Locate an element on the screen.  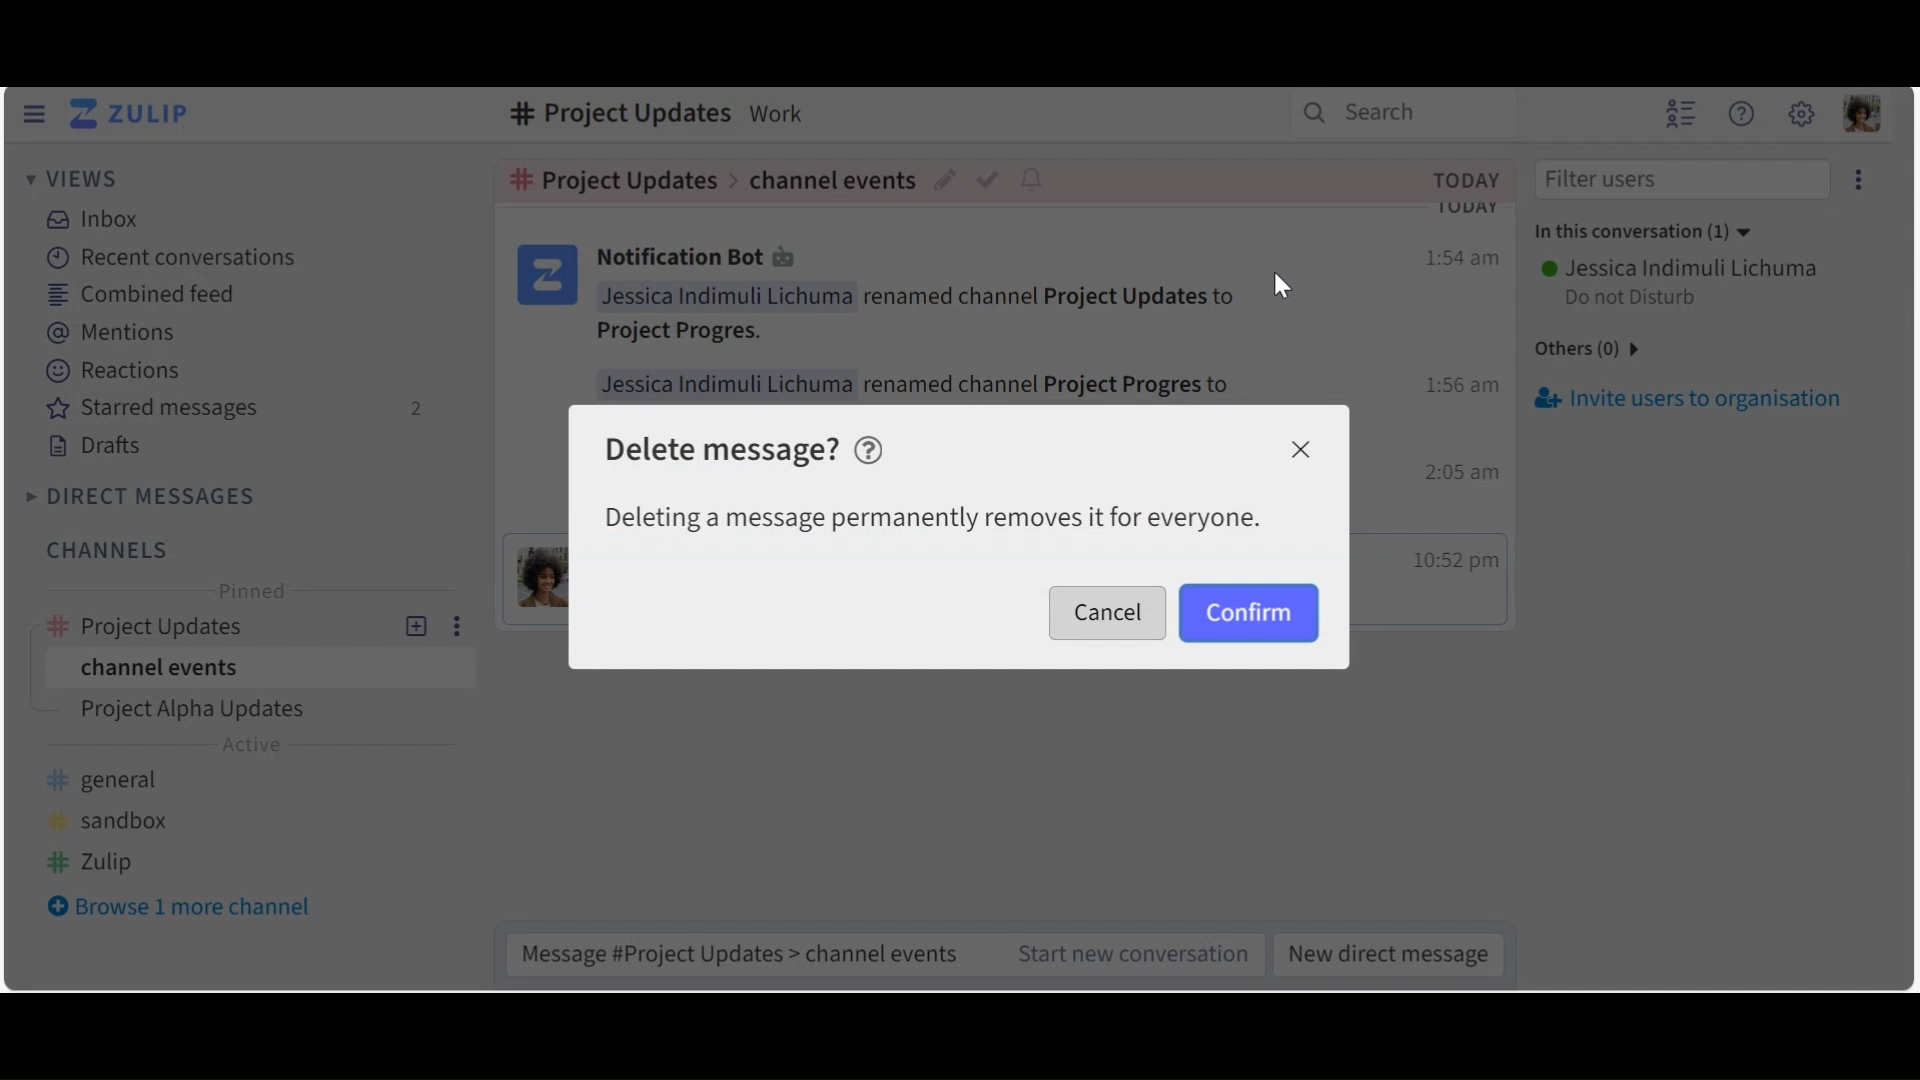
Views is located at coordinates (76, 182).